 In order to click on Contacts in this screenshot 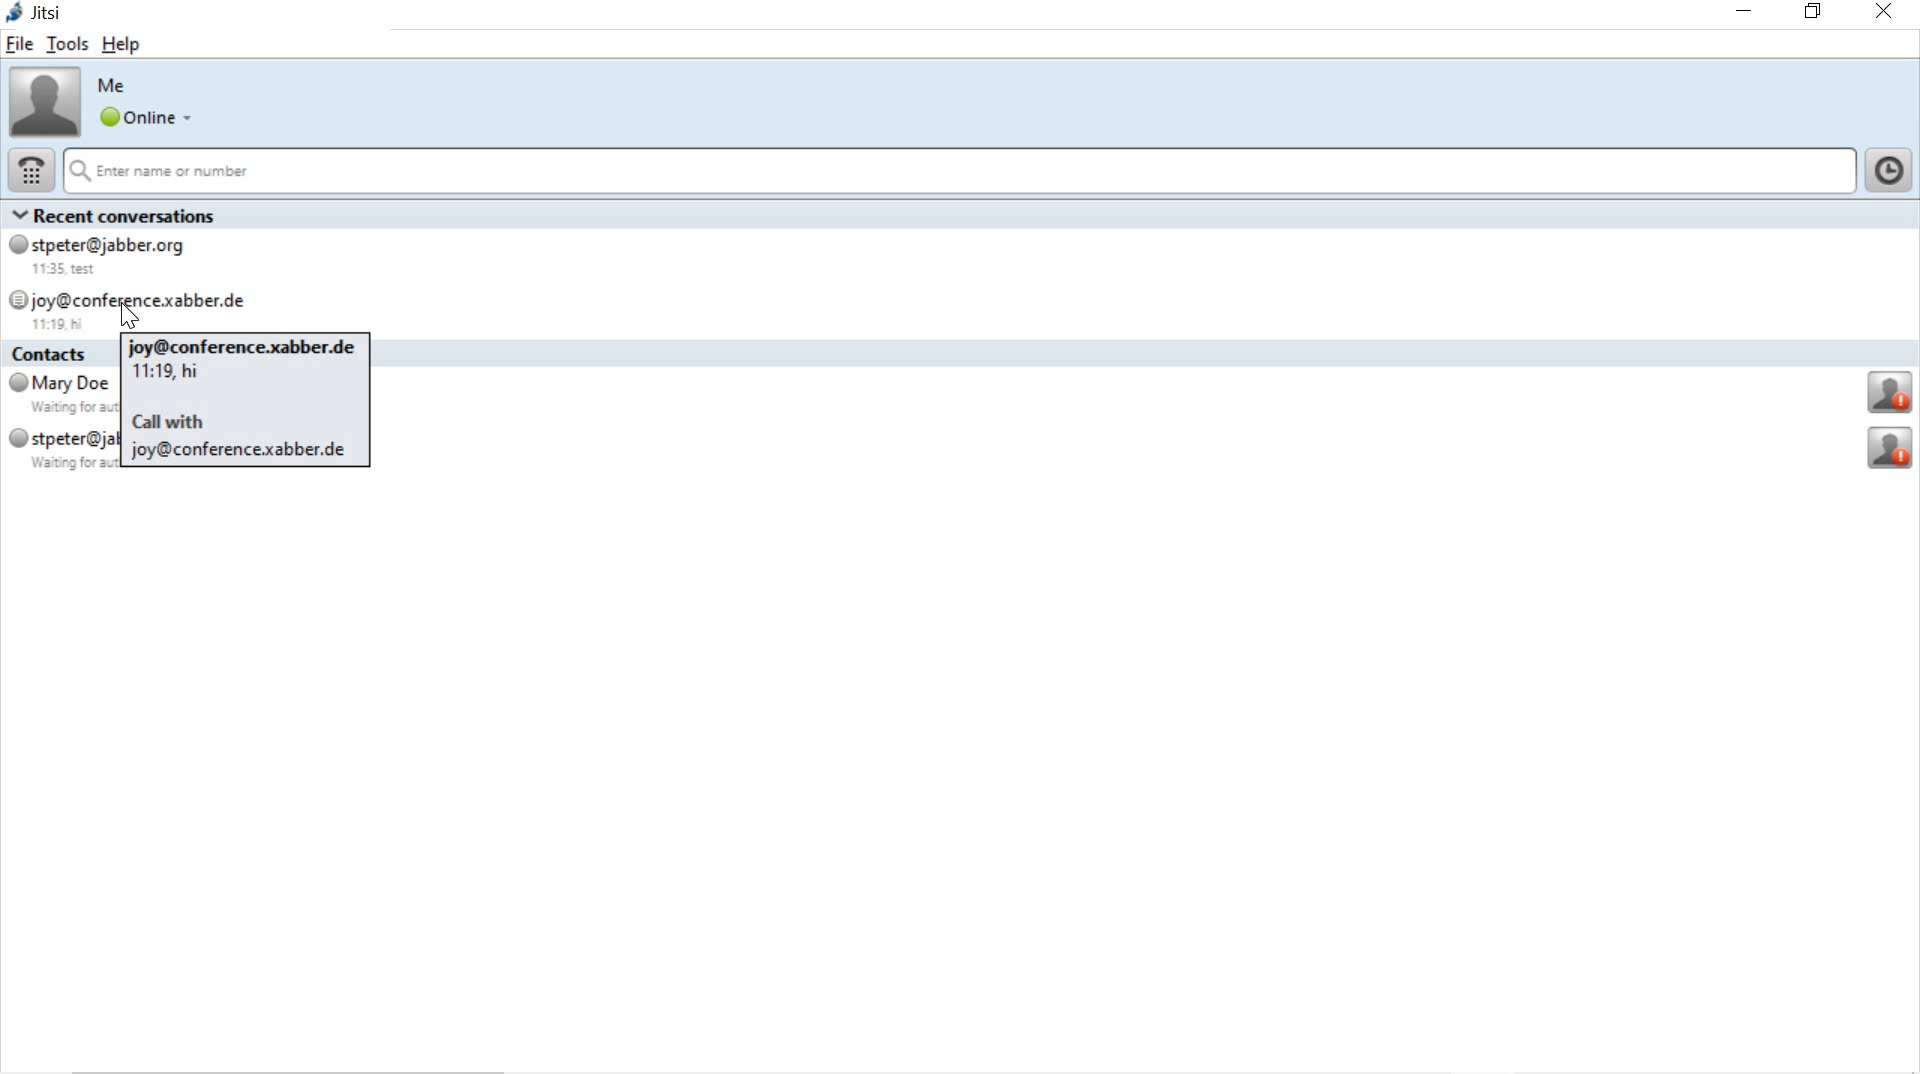, I will do `click(55, 357)`.